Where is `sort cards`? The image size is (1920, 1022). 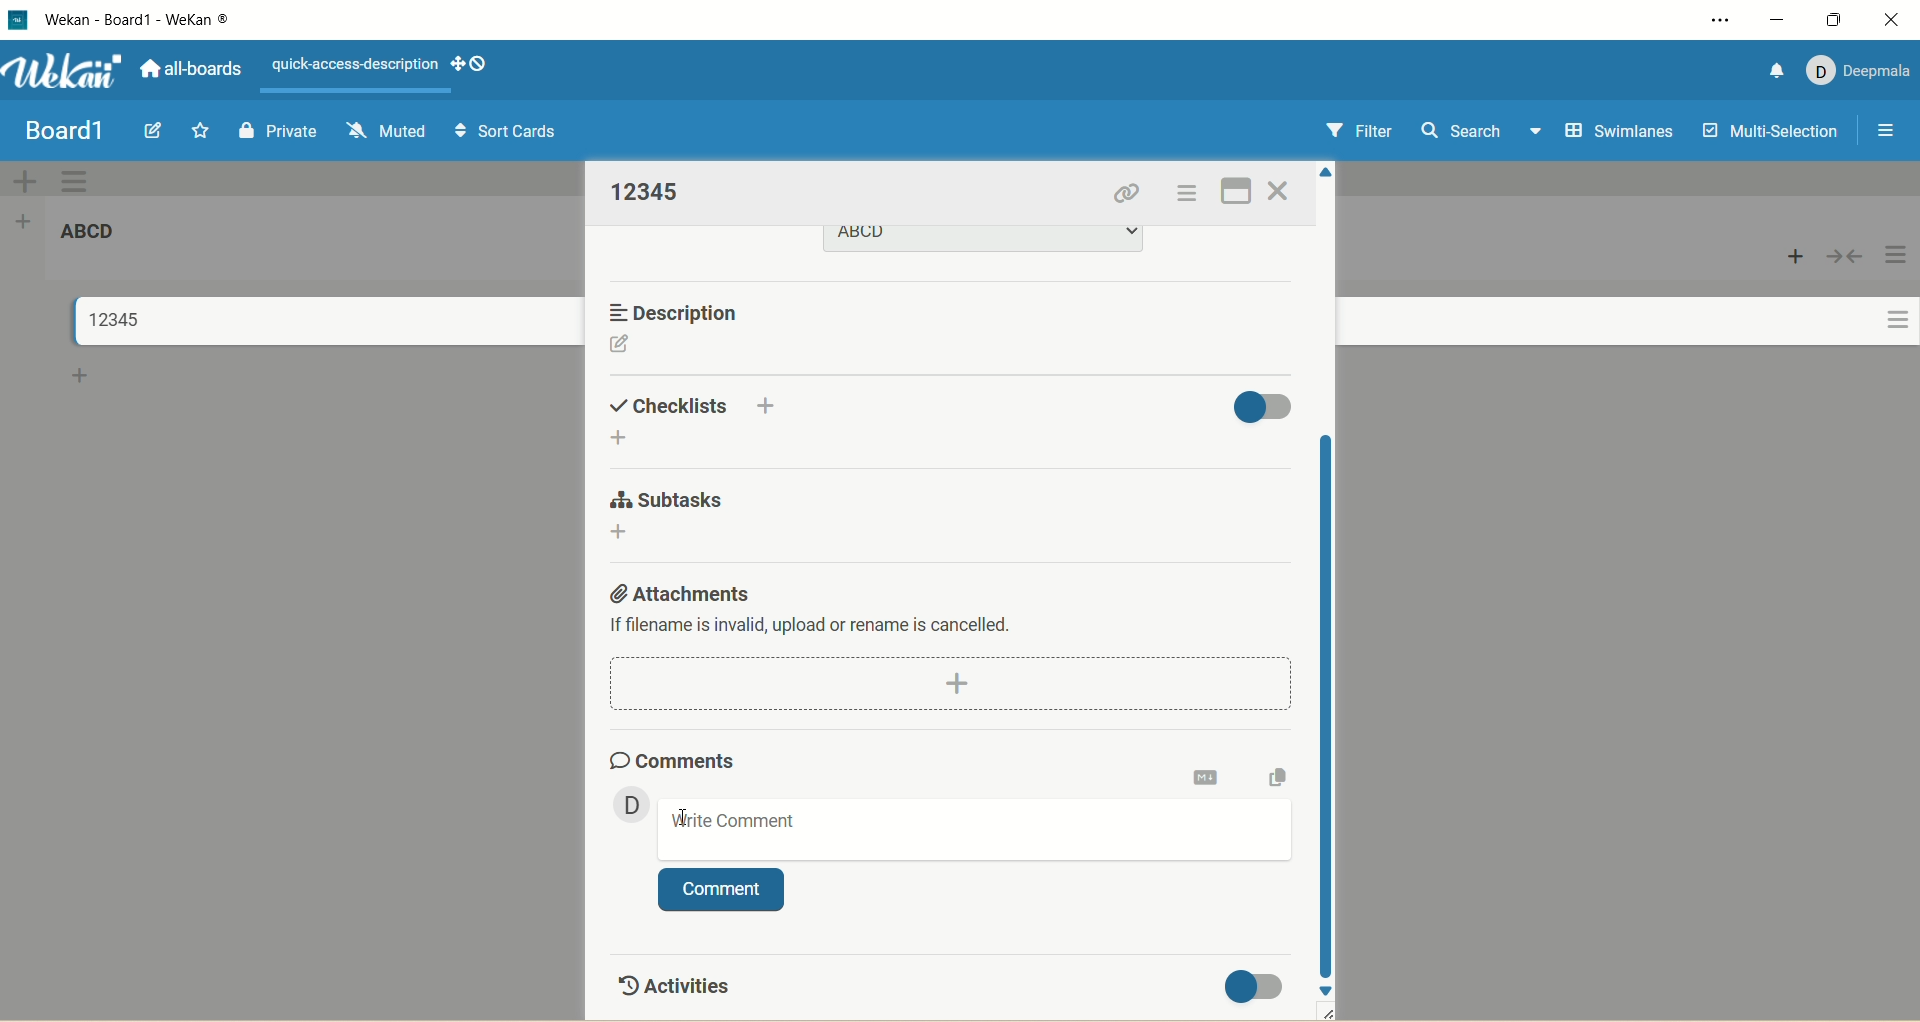
sort cards is located at coordinates (507, 134).